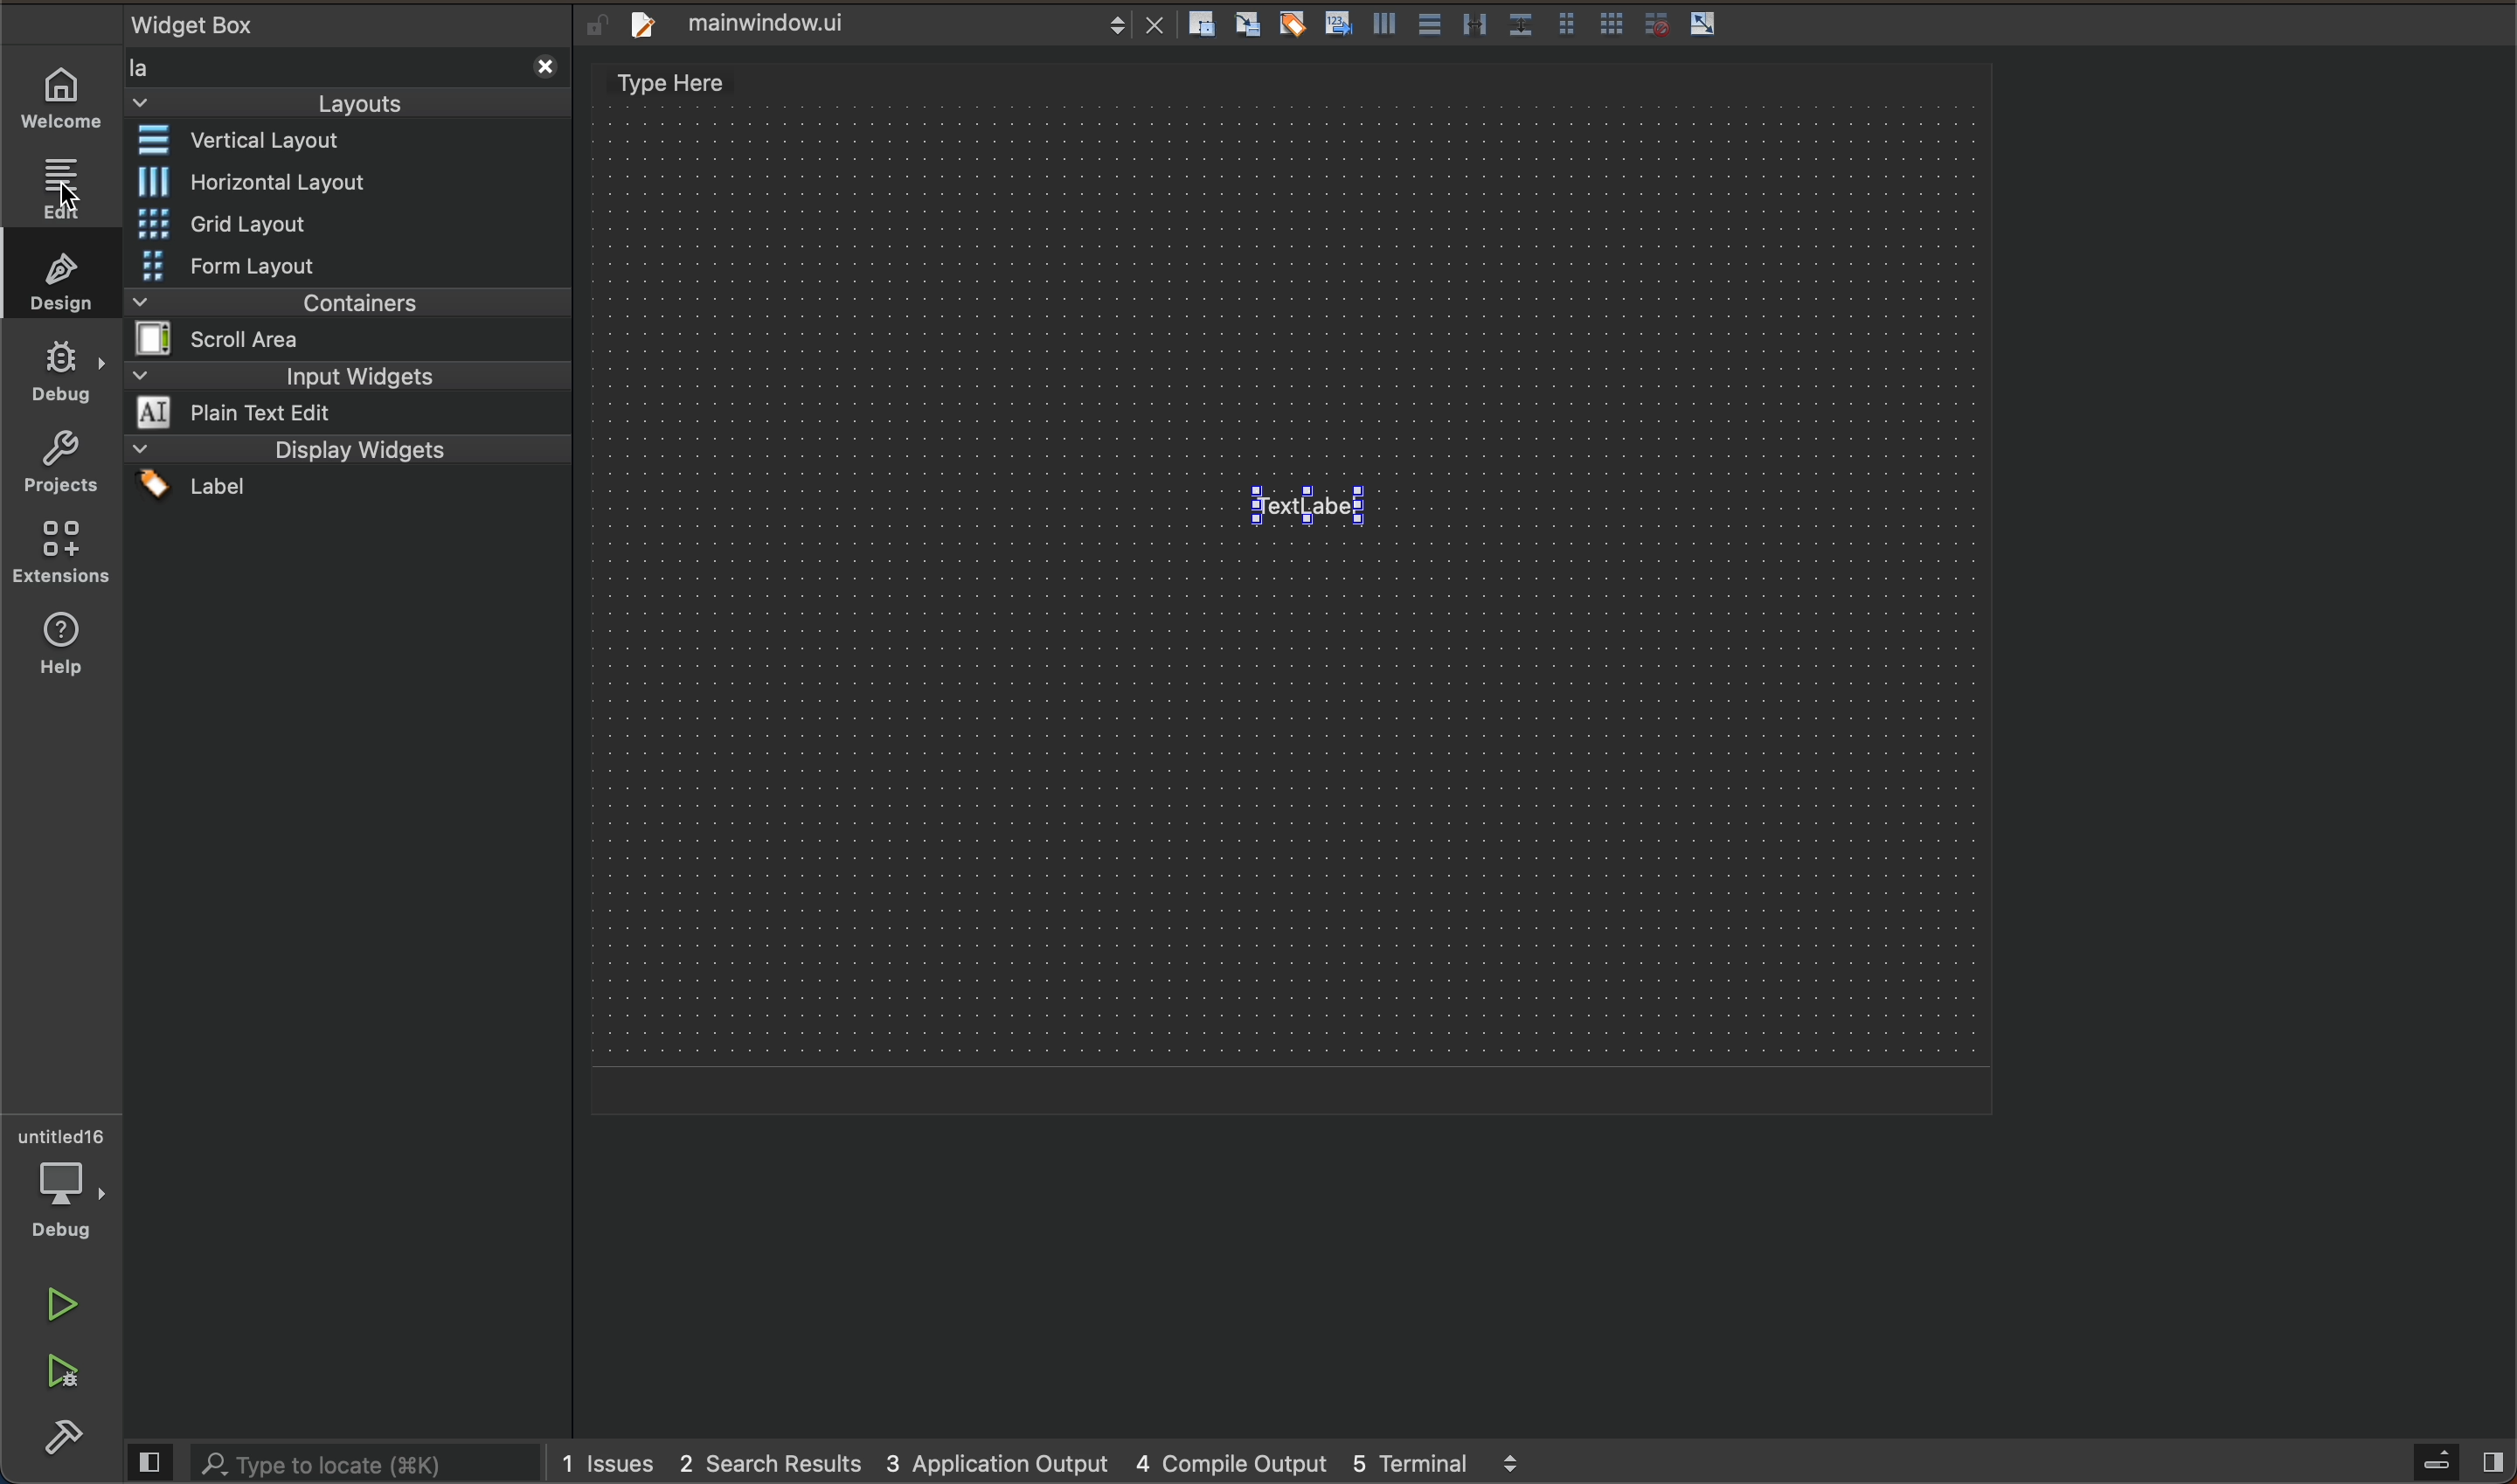 Image resolution: width=2517 pixels, height=1484 pixels. I want to click on form layout, so click(255, 267).